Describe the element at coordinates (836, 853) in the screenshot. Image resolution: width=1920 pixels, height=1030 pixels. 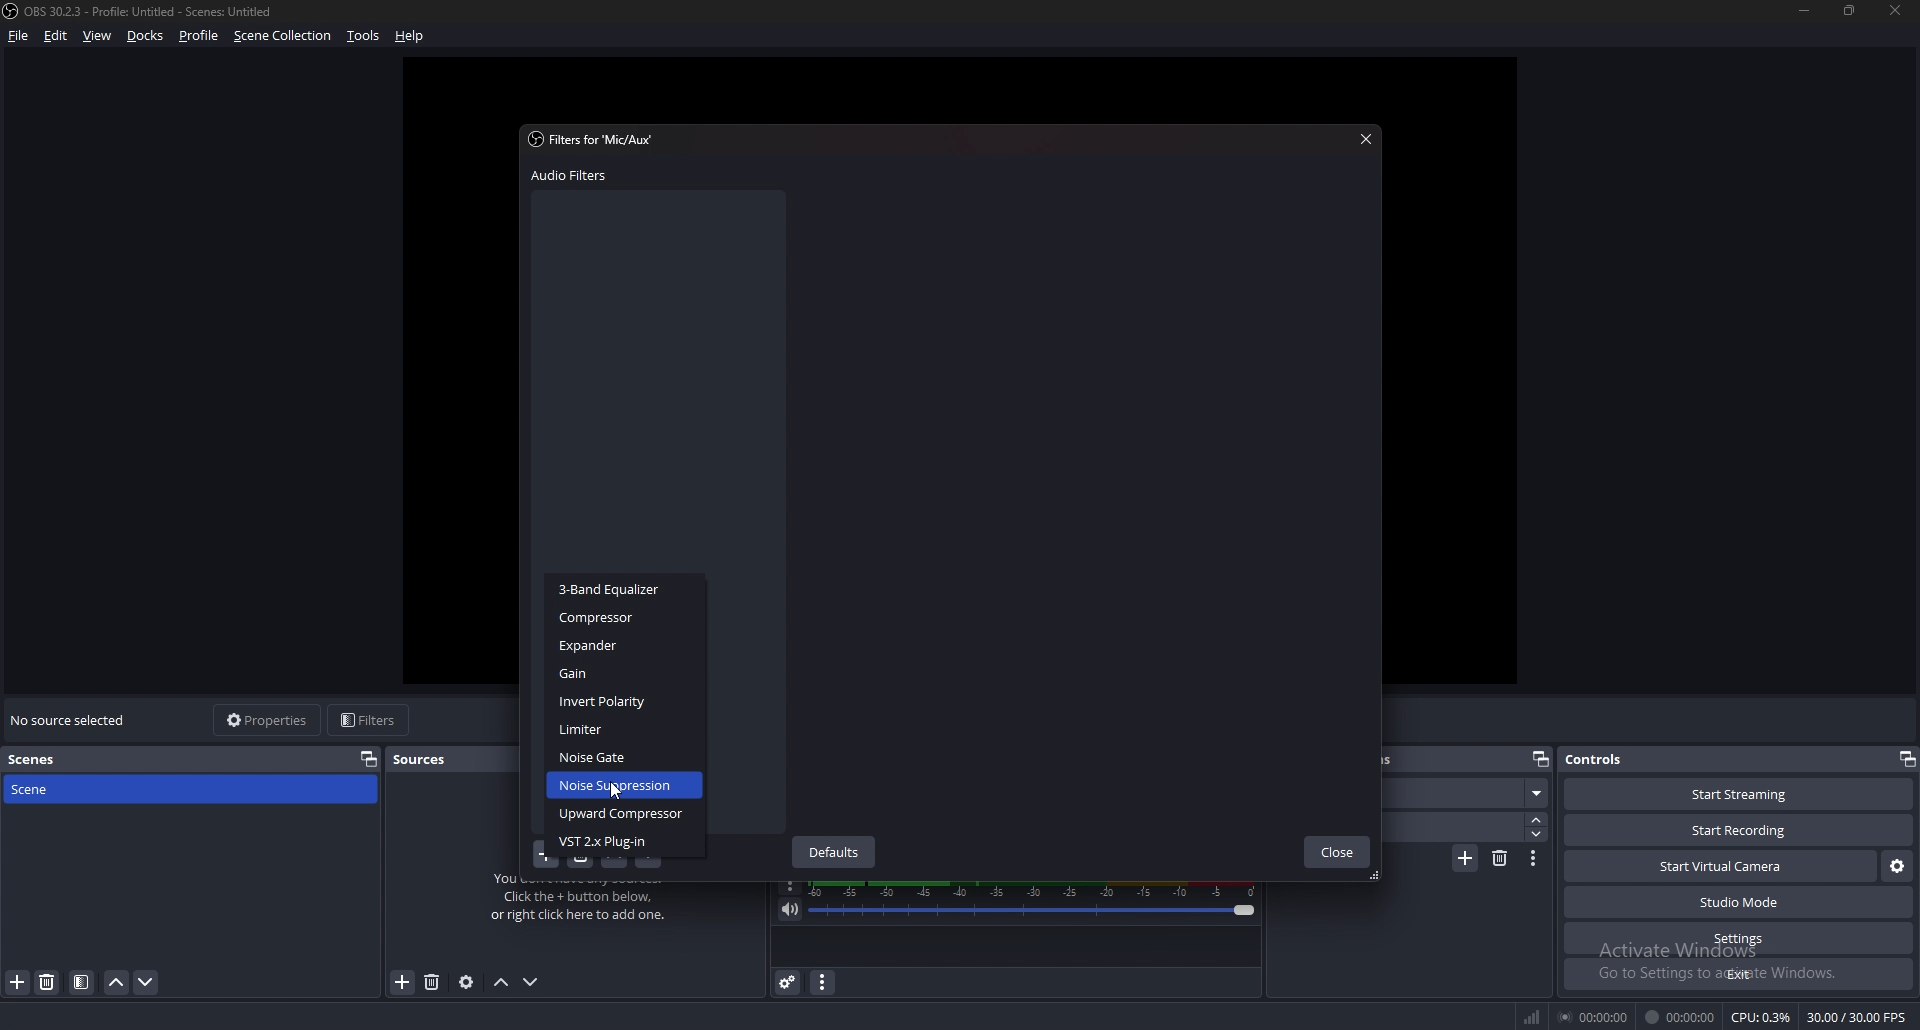
I see `defaults` at that location.